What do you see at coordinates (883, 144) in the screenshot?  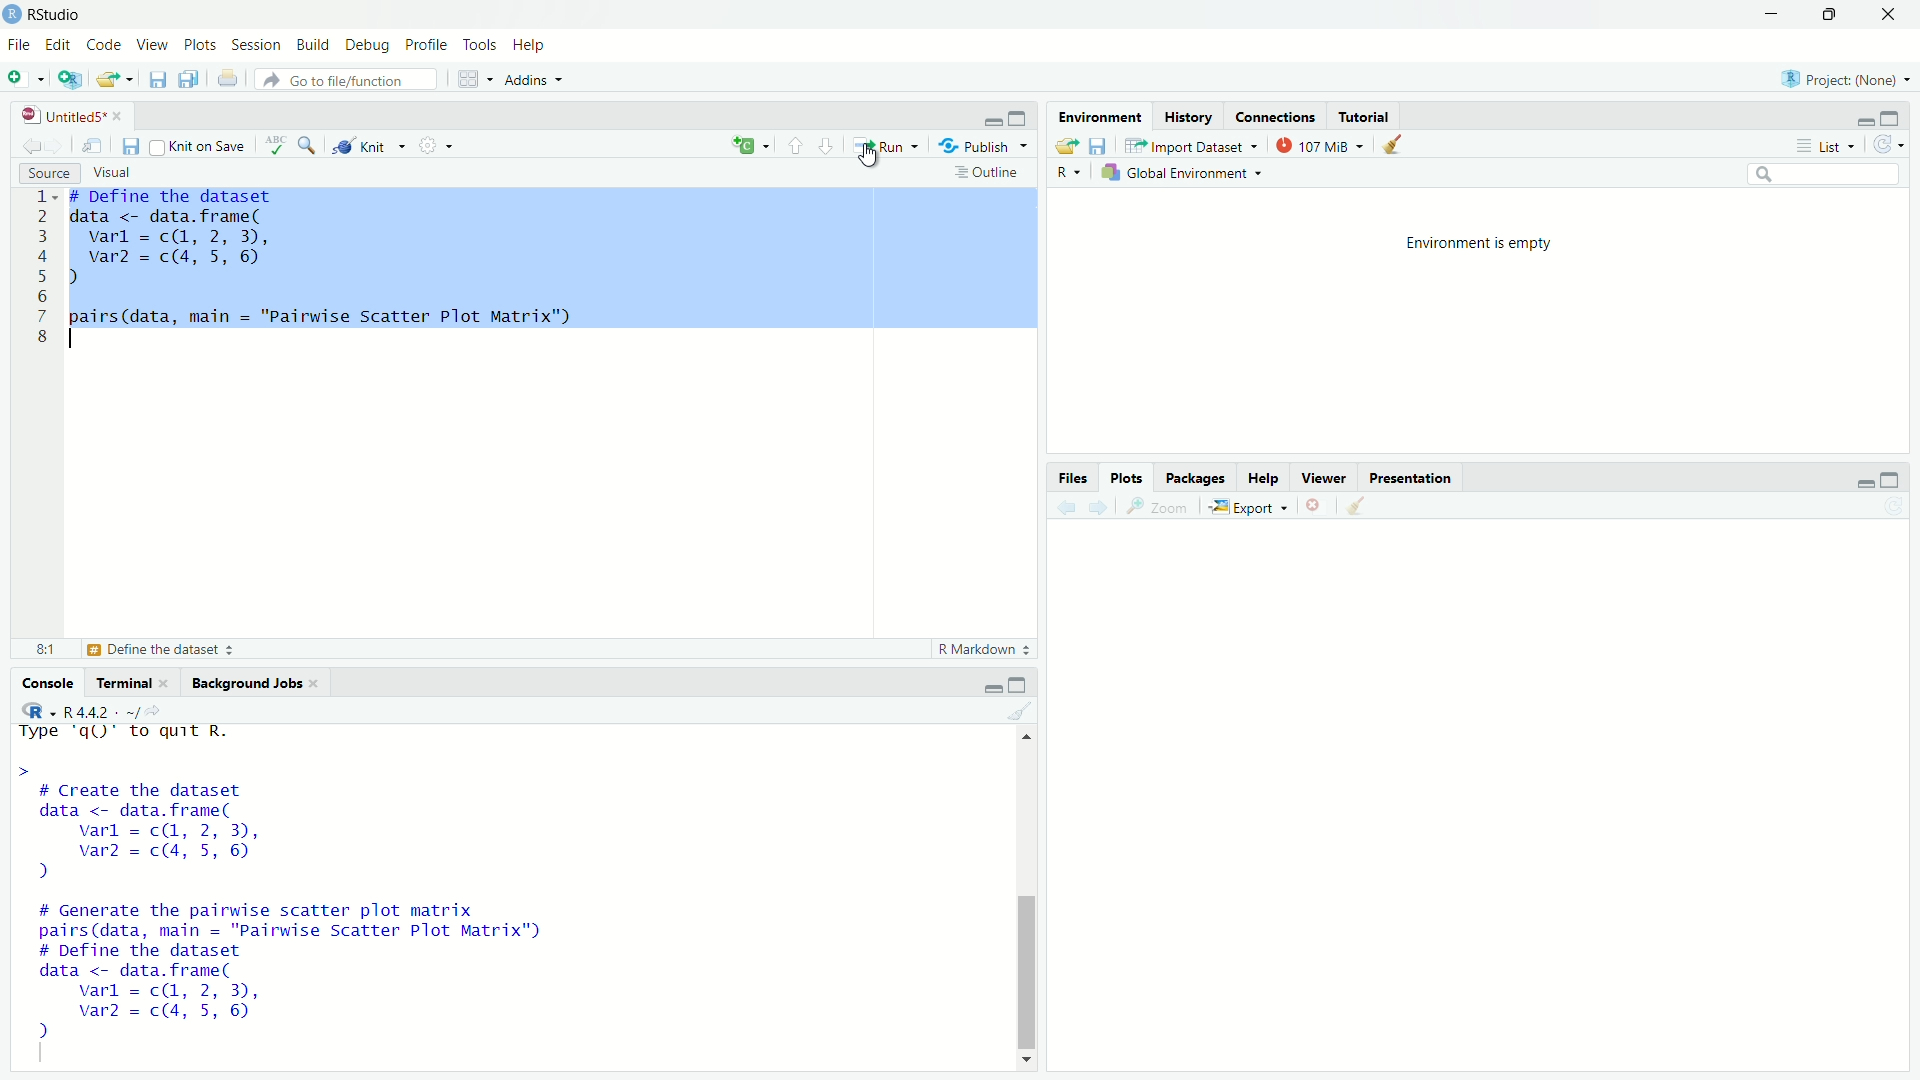 I see `Run the current line or selection (Ctrl + Enter)` at bounding box center [883, 144].